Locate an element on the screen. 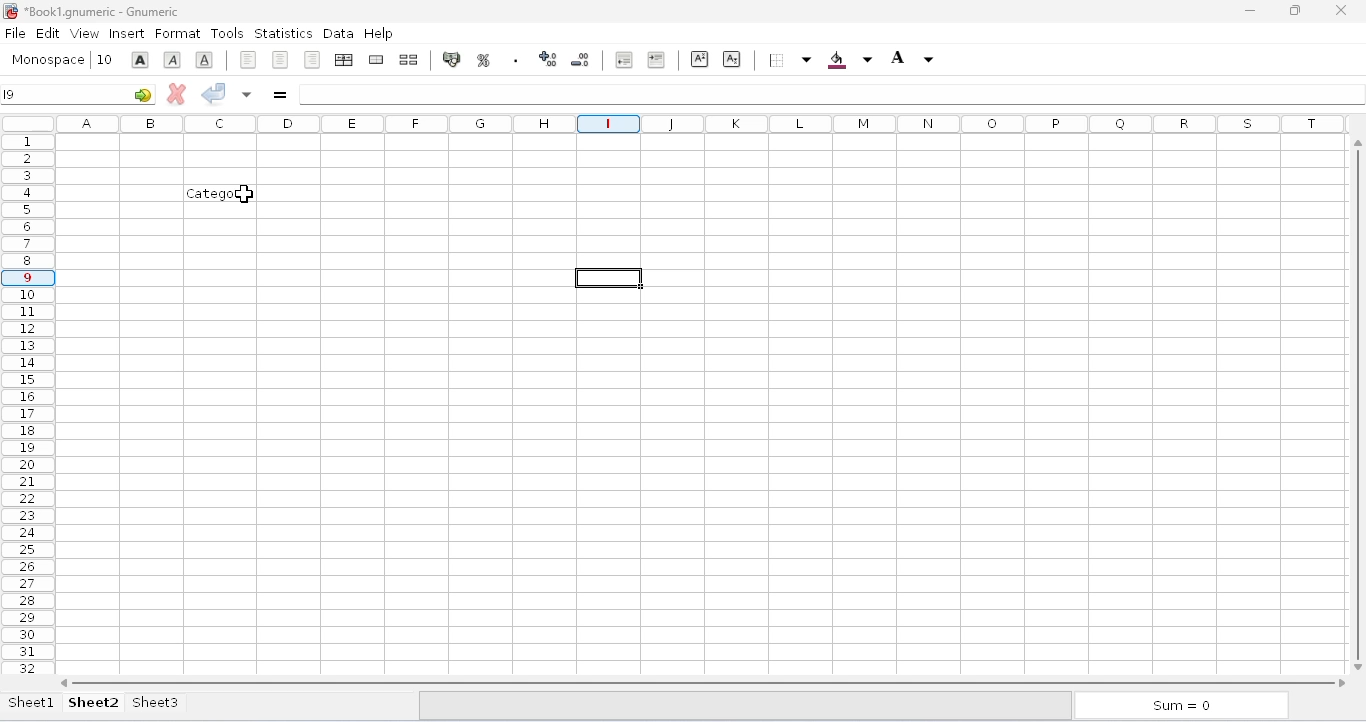 Image resolution: width=1366 pixels, height=722 pixels. statistics is located at coordinates (283, 34).